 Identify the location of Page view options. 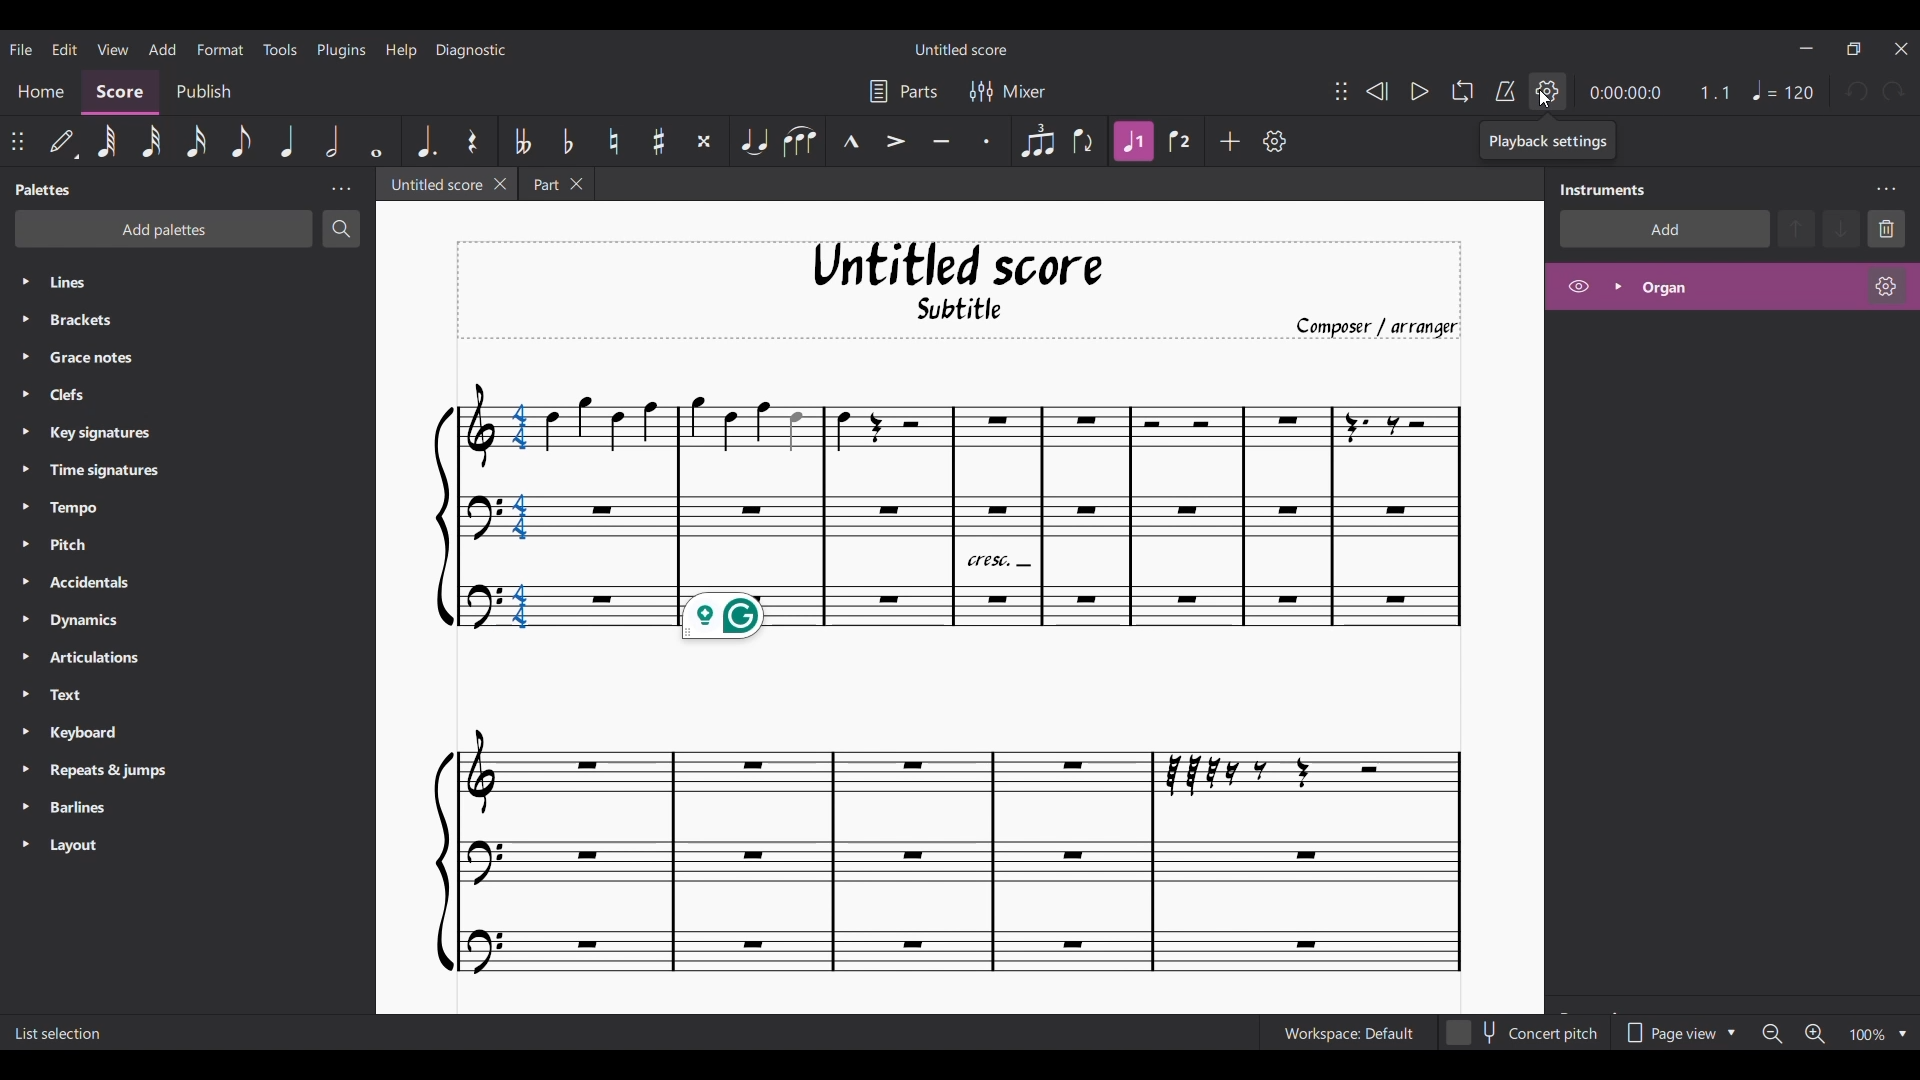
(1677, 1033).